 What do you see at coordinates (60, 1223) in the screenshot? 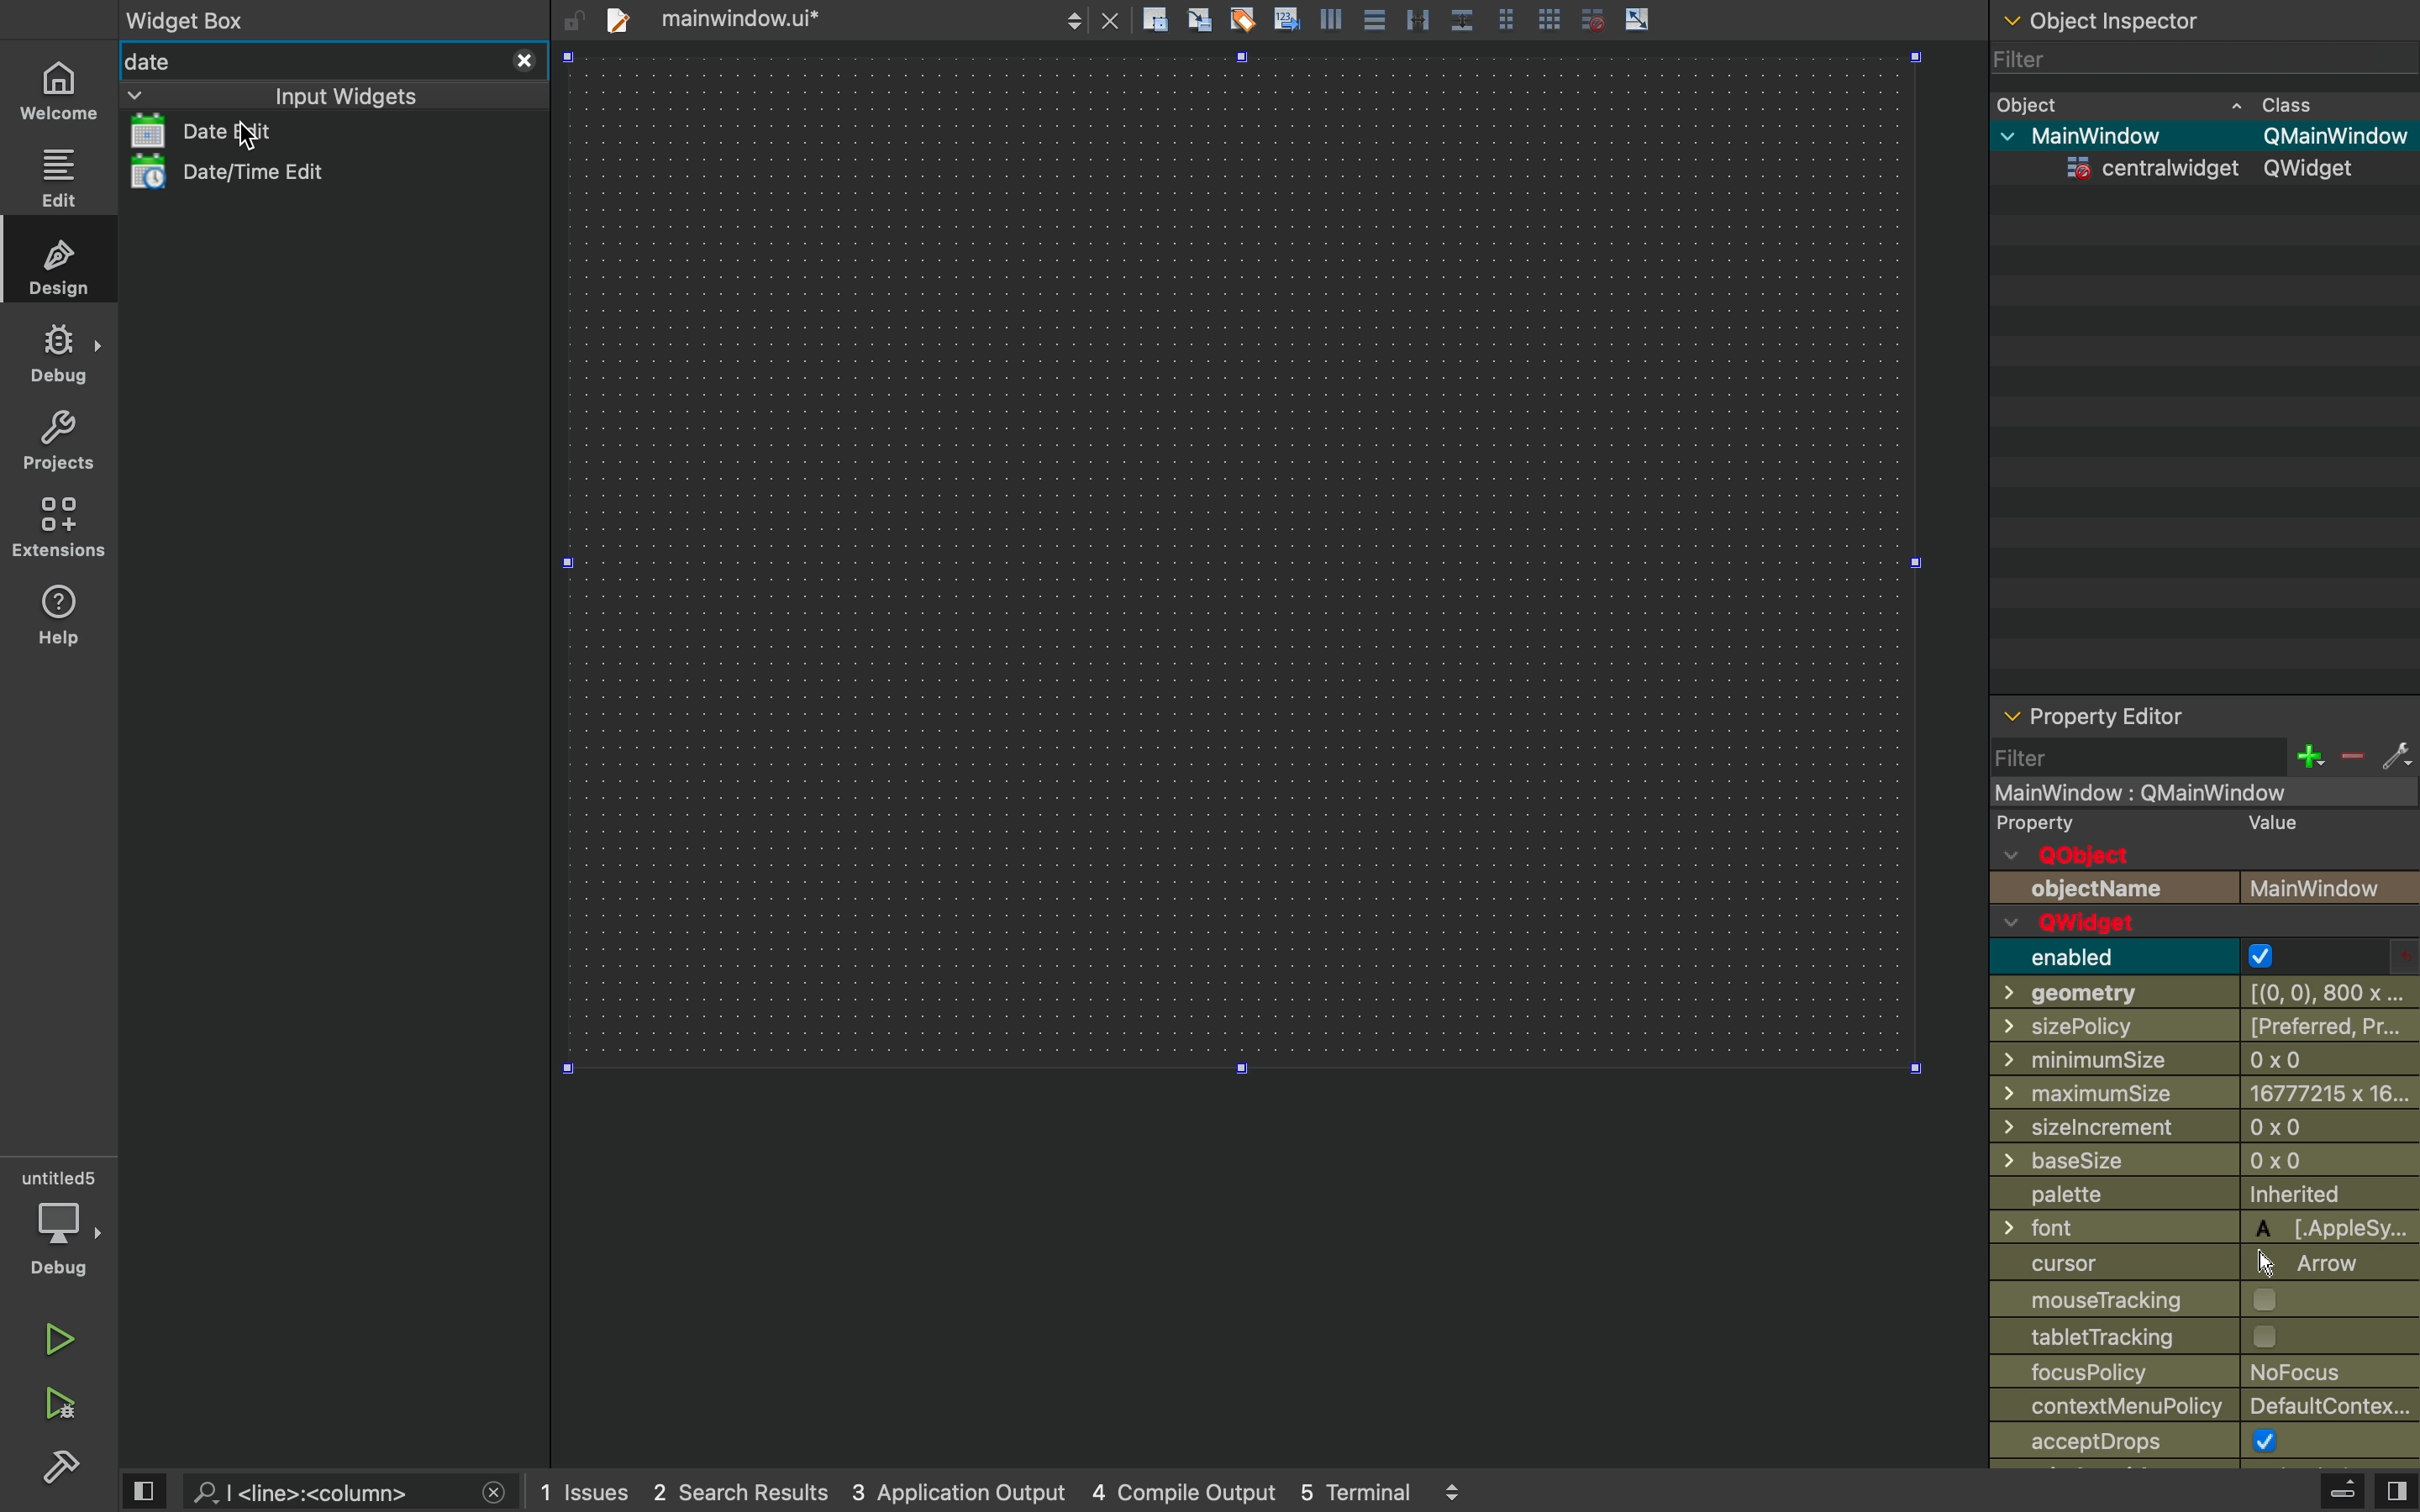
I see `debug` at bounding box center [60, 1223].